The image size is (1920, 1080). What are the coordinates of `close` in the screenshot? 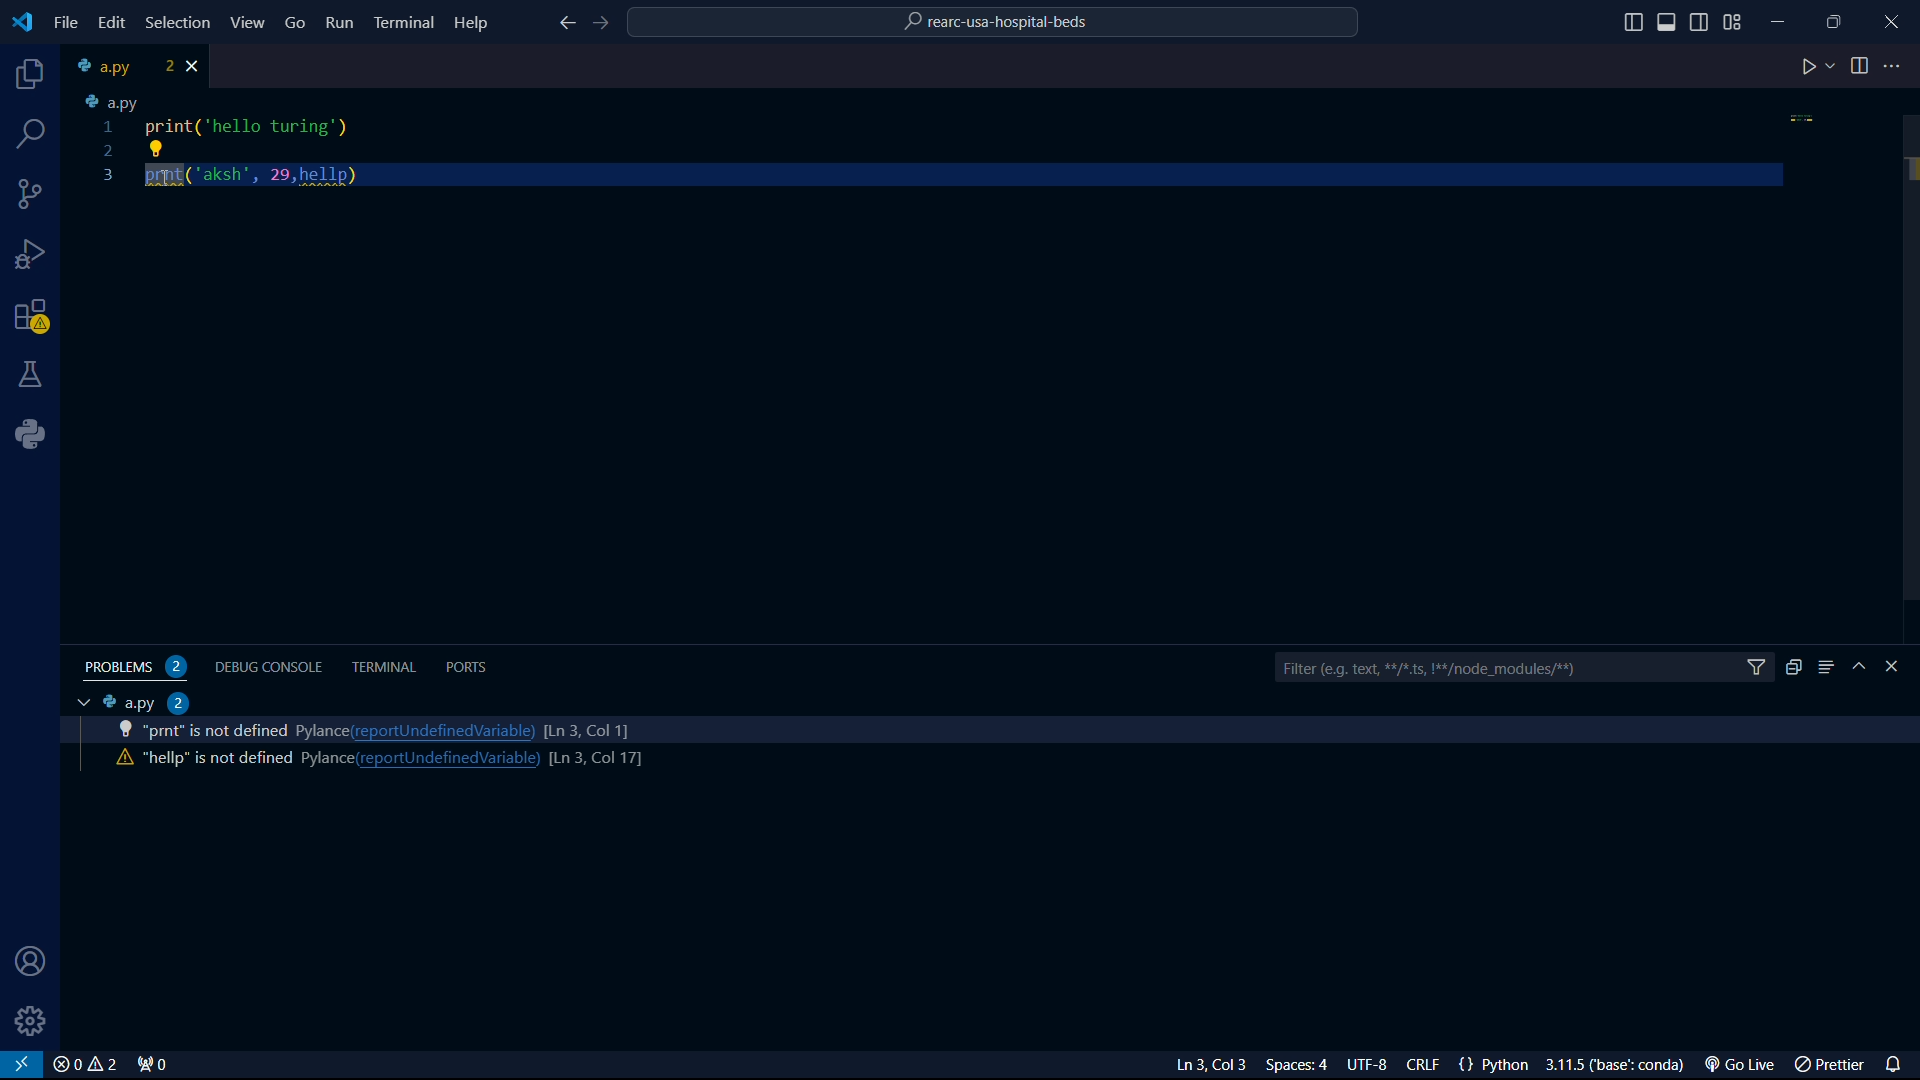 It's located at (84, 1065).